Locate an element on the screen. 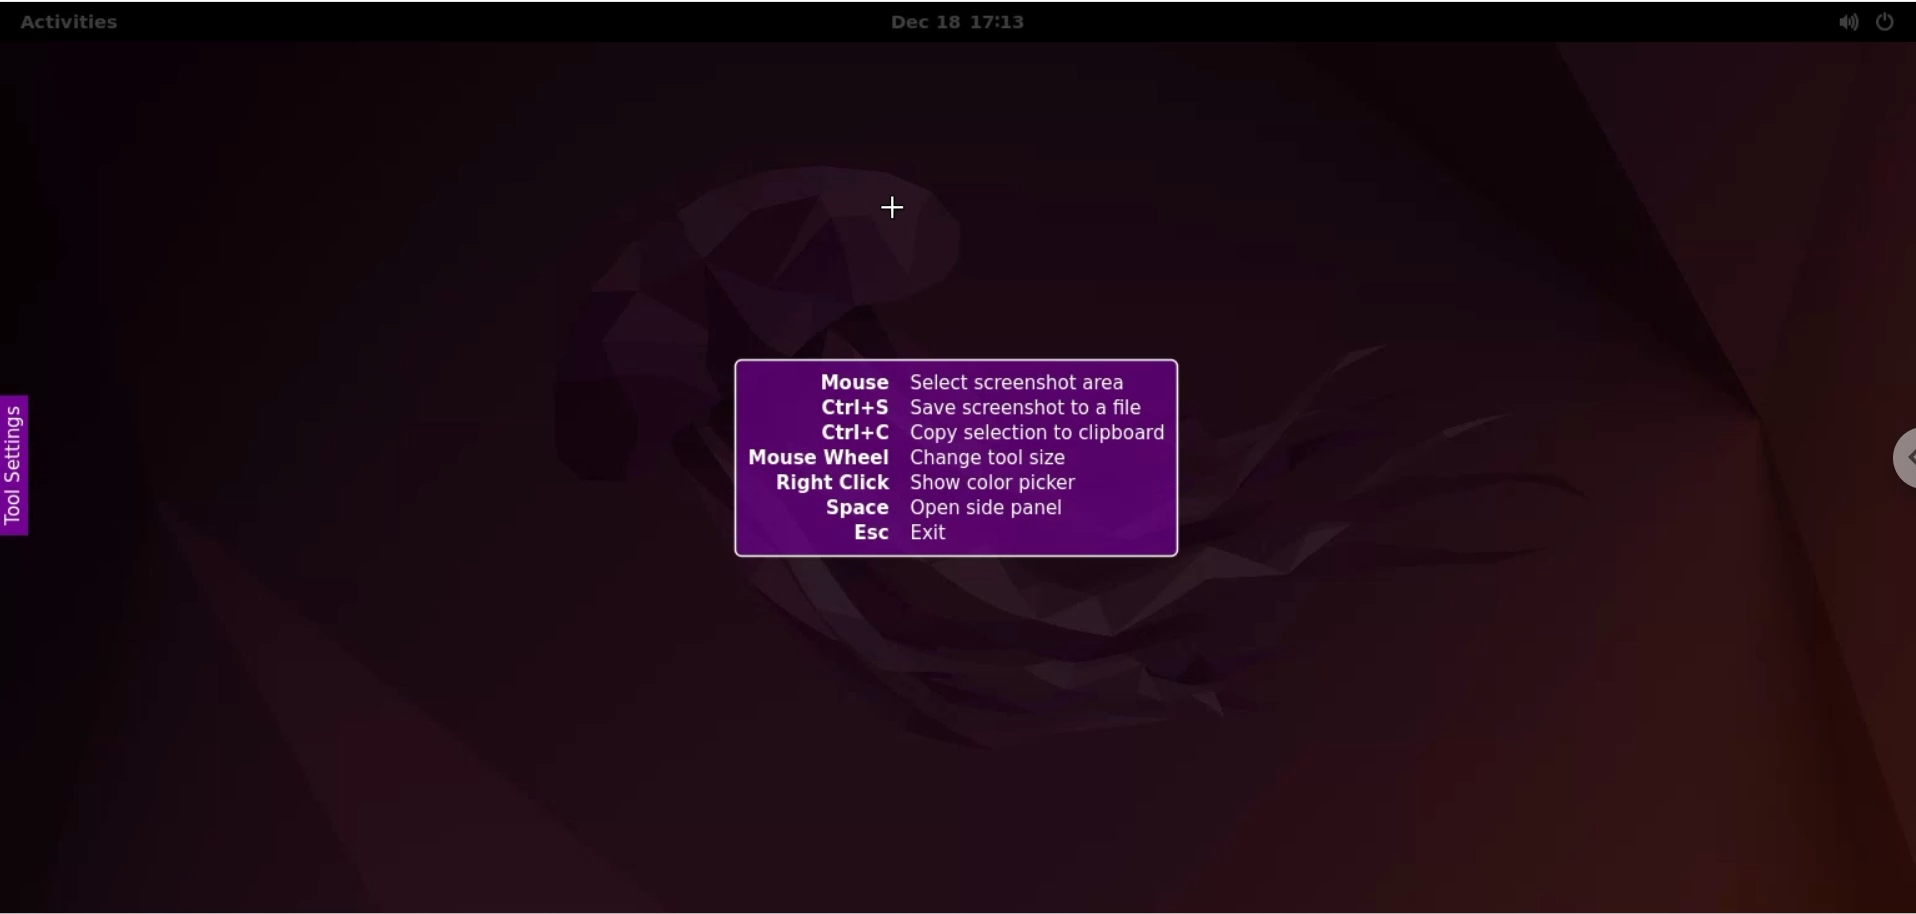 Image resolution: width=1916 pixels, height=914 pixels. settings is located at coordinates (16, 464).